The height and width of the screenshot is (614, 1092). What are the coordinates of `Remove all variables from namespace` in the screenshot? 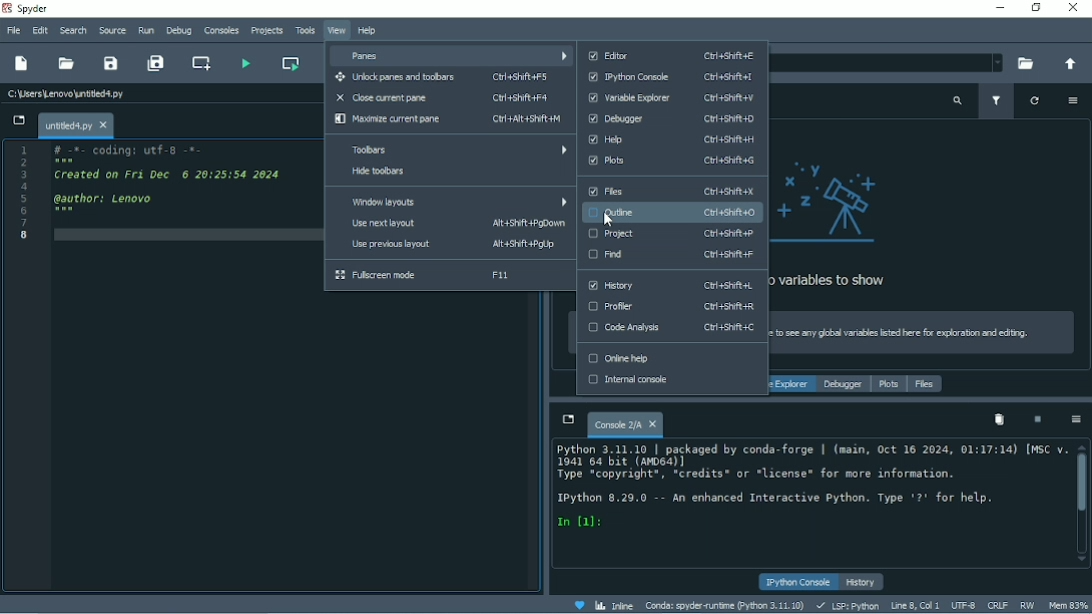 It's located at (998, 419).